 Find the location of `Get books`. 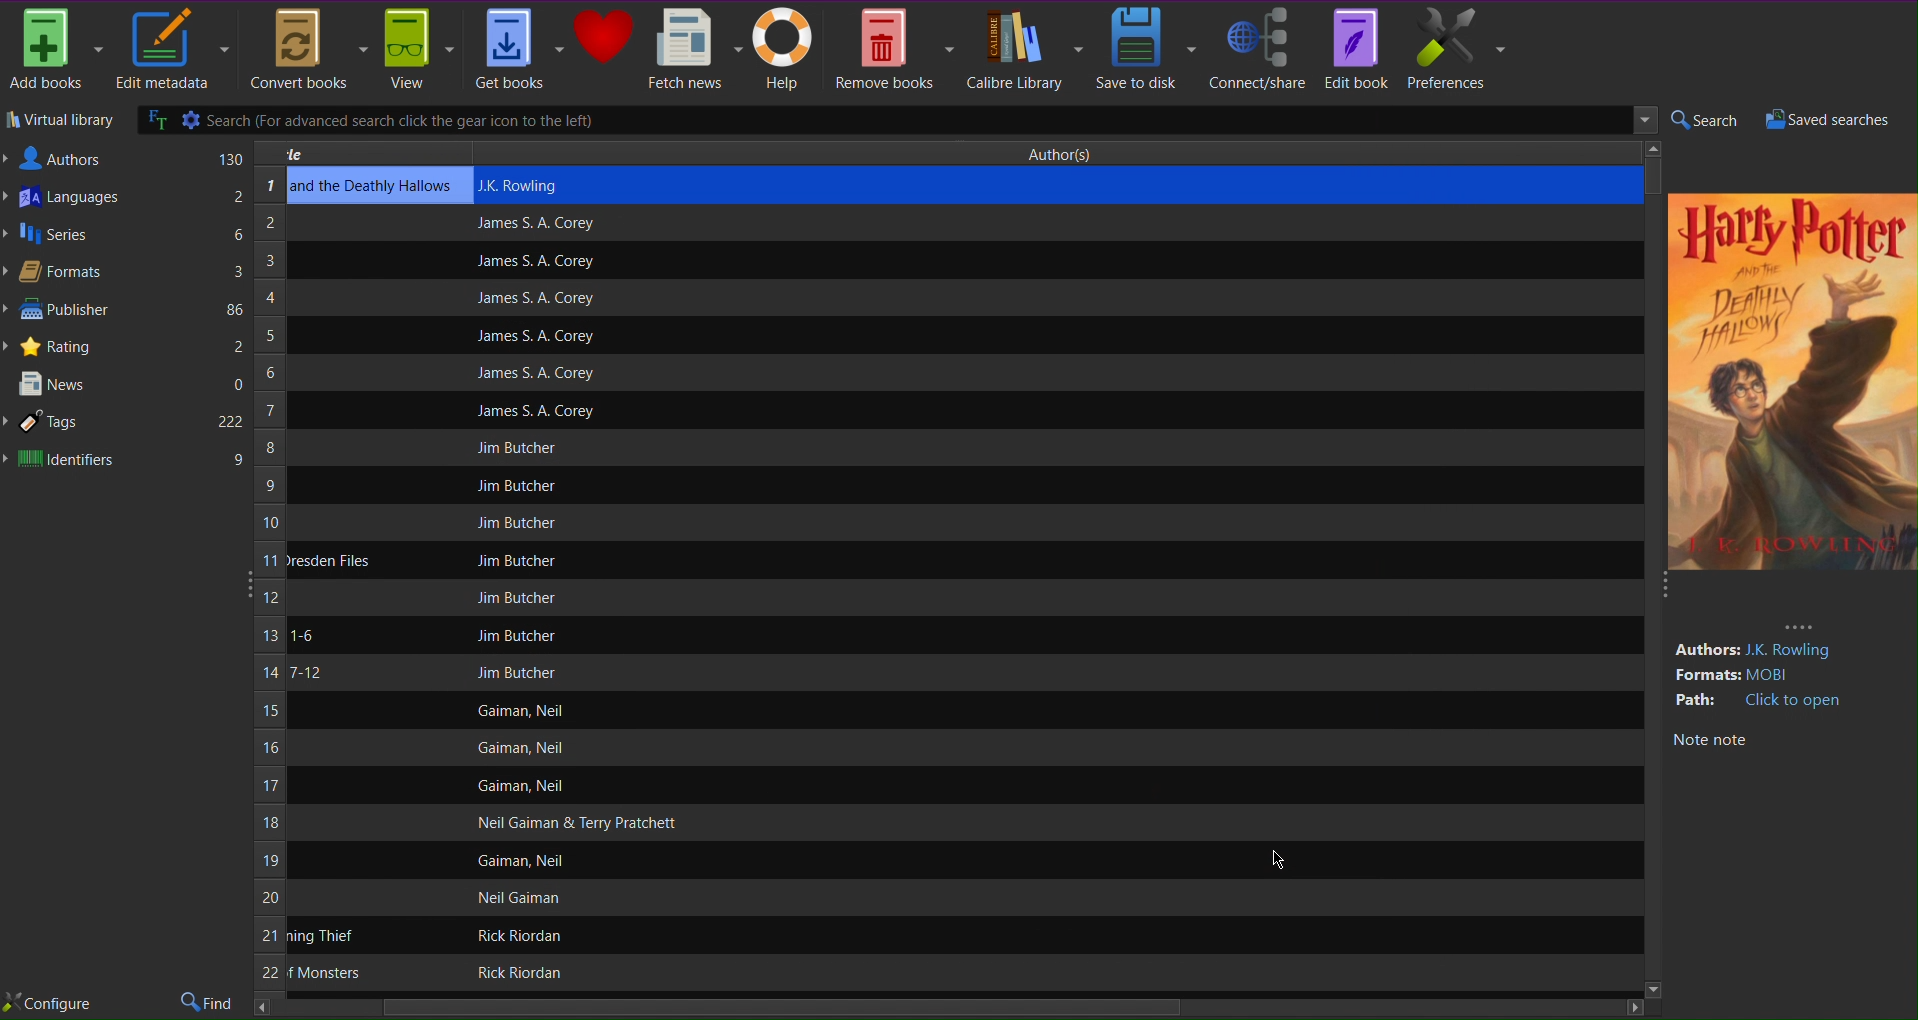

Get books is located at coordinates (519, 50).